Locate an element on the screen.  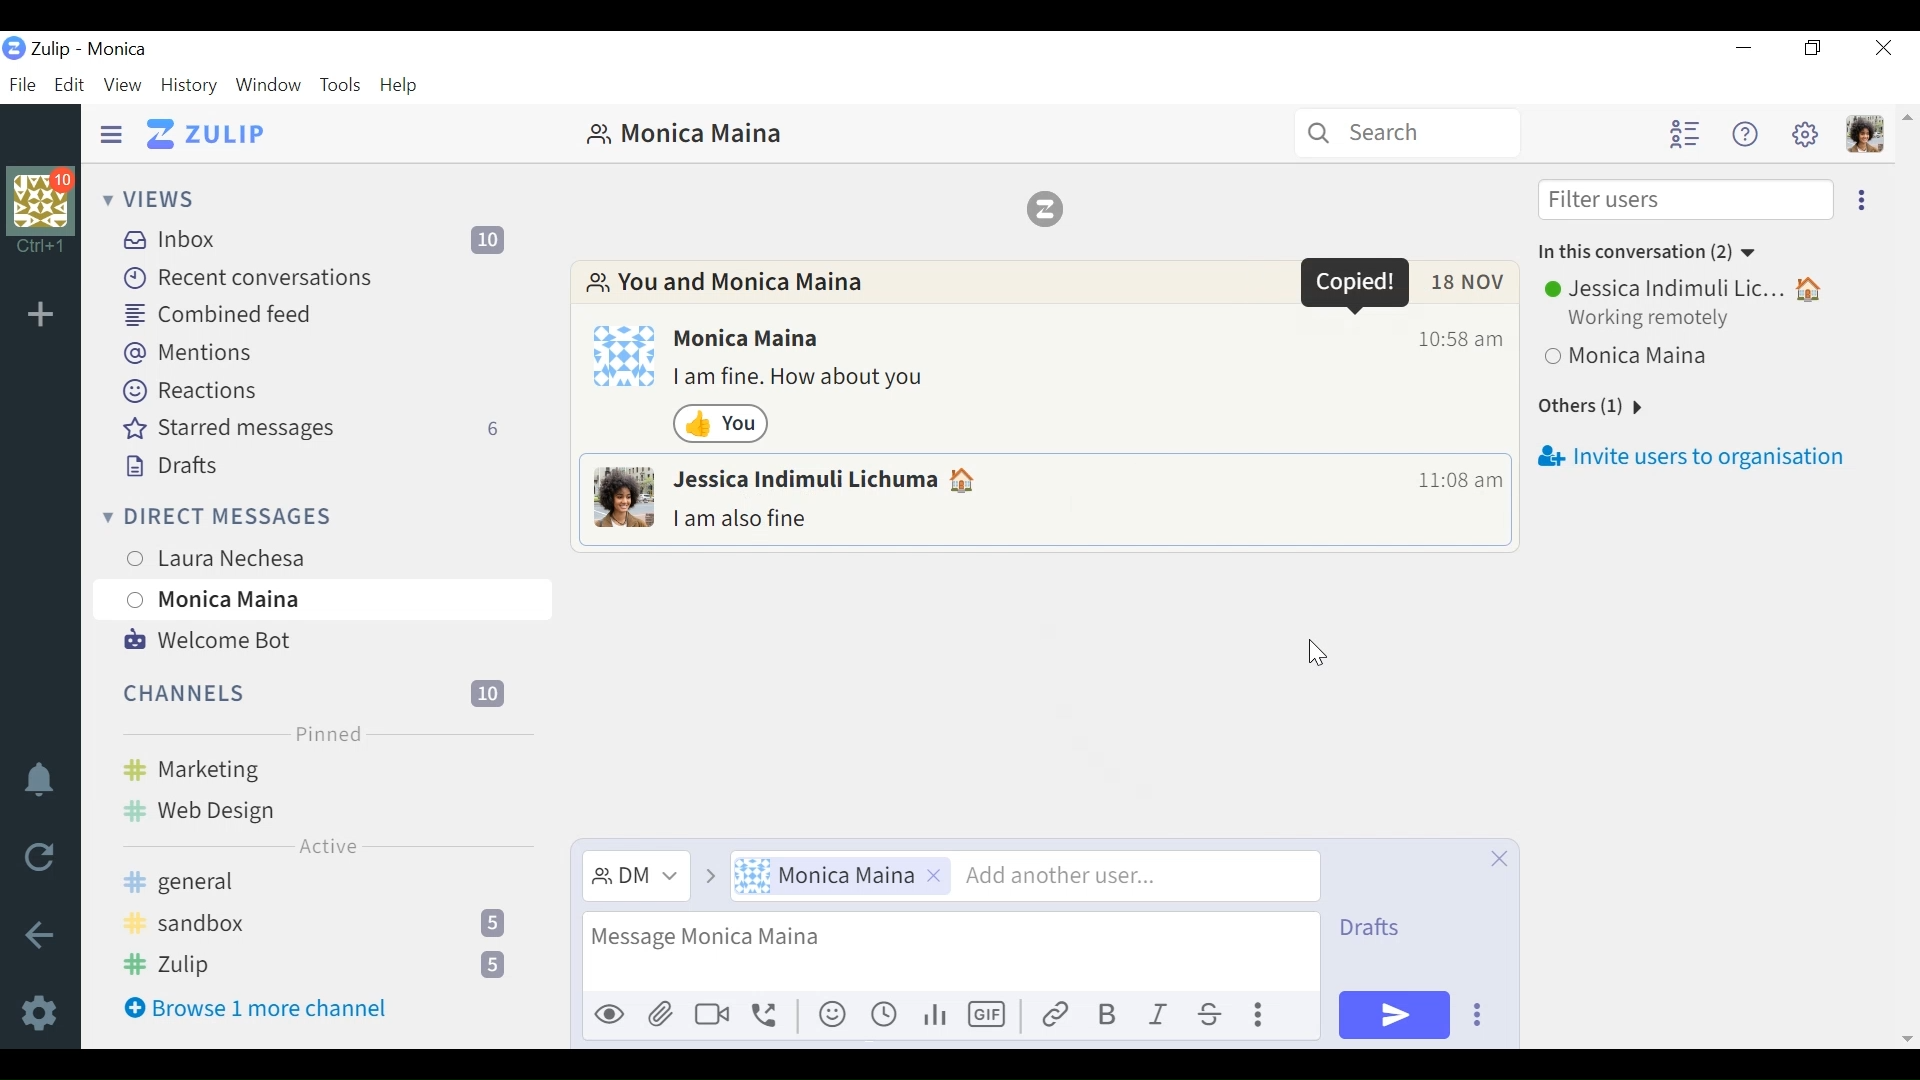
Go to Home View is located at coordinates (206, 133).